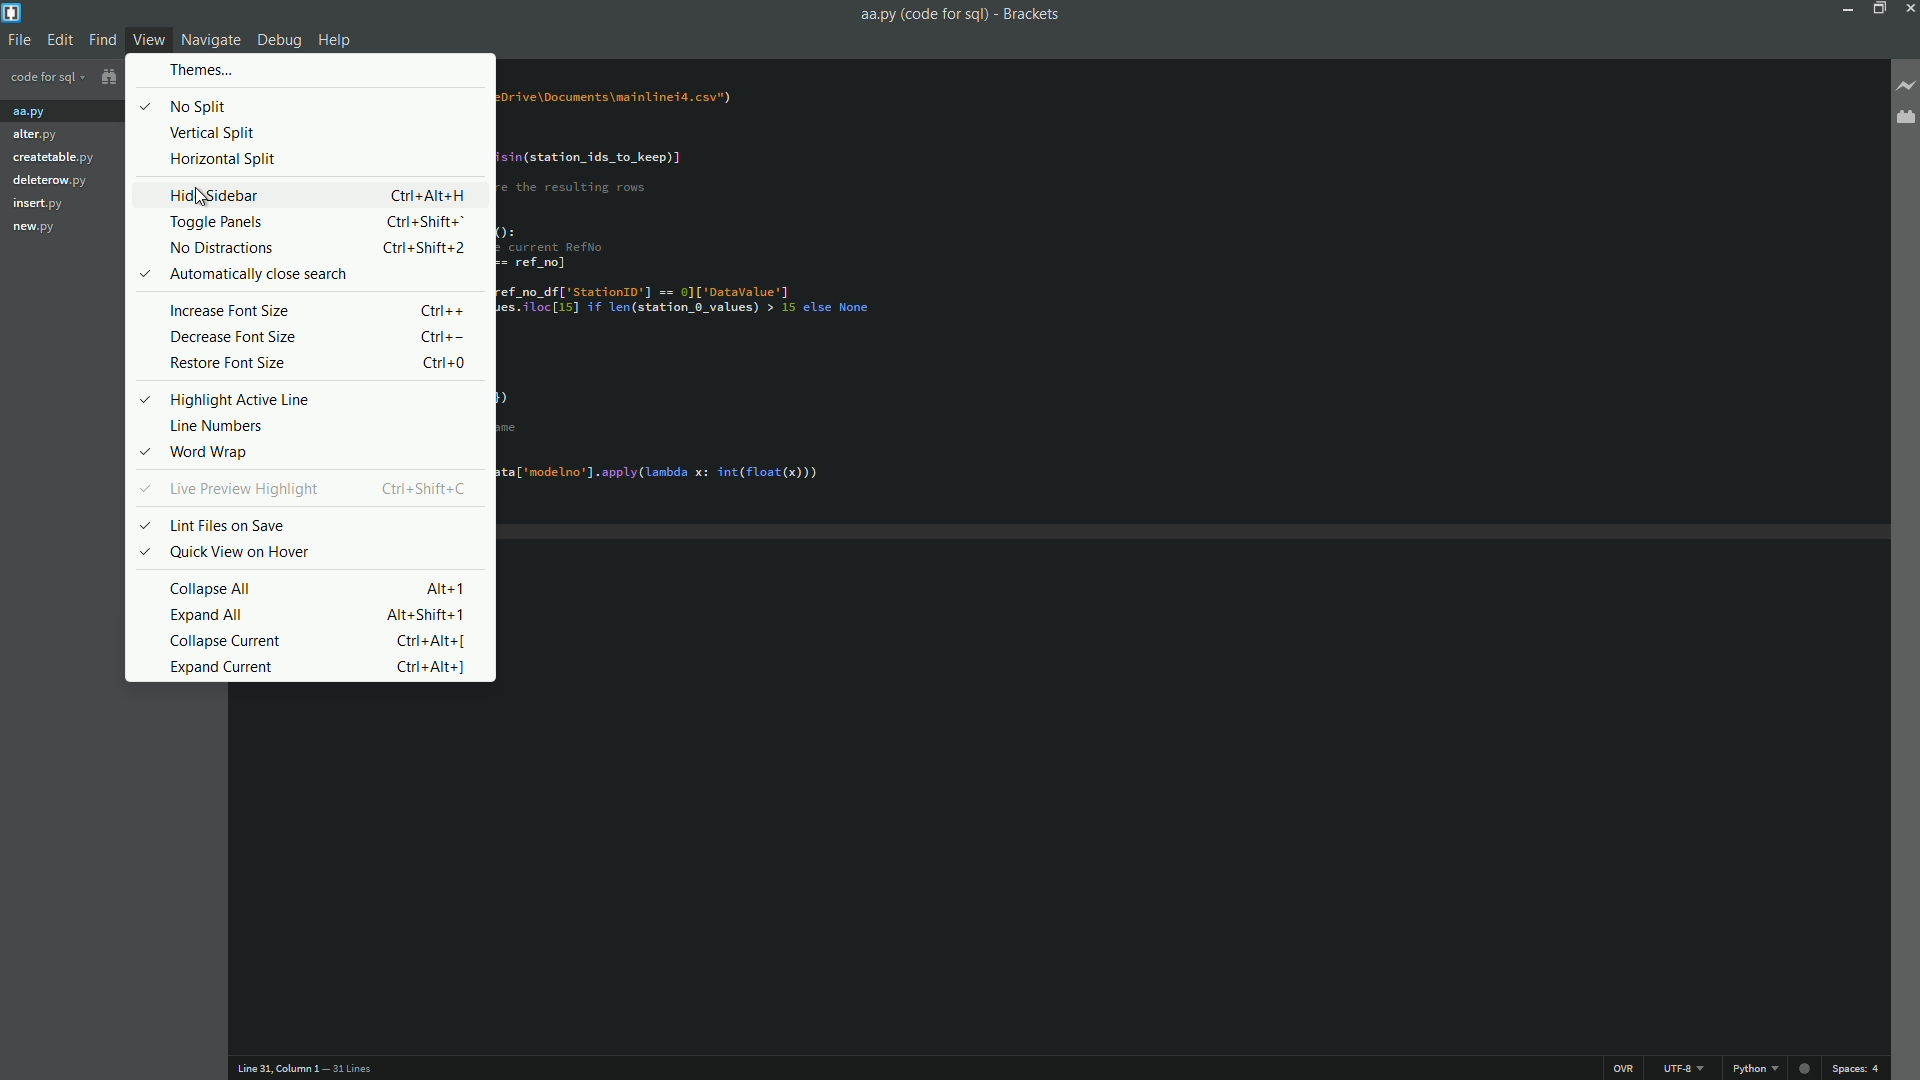  Describe the element at coordinates (229, 643) in the screenshot. I see `collapse current button` at that location.